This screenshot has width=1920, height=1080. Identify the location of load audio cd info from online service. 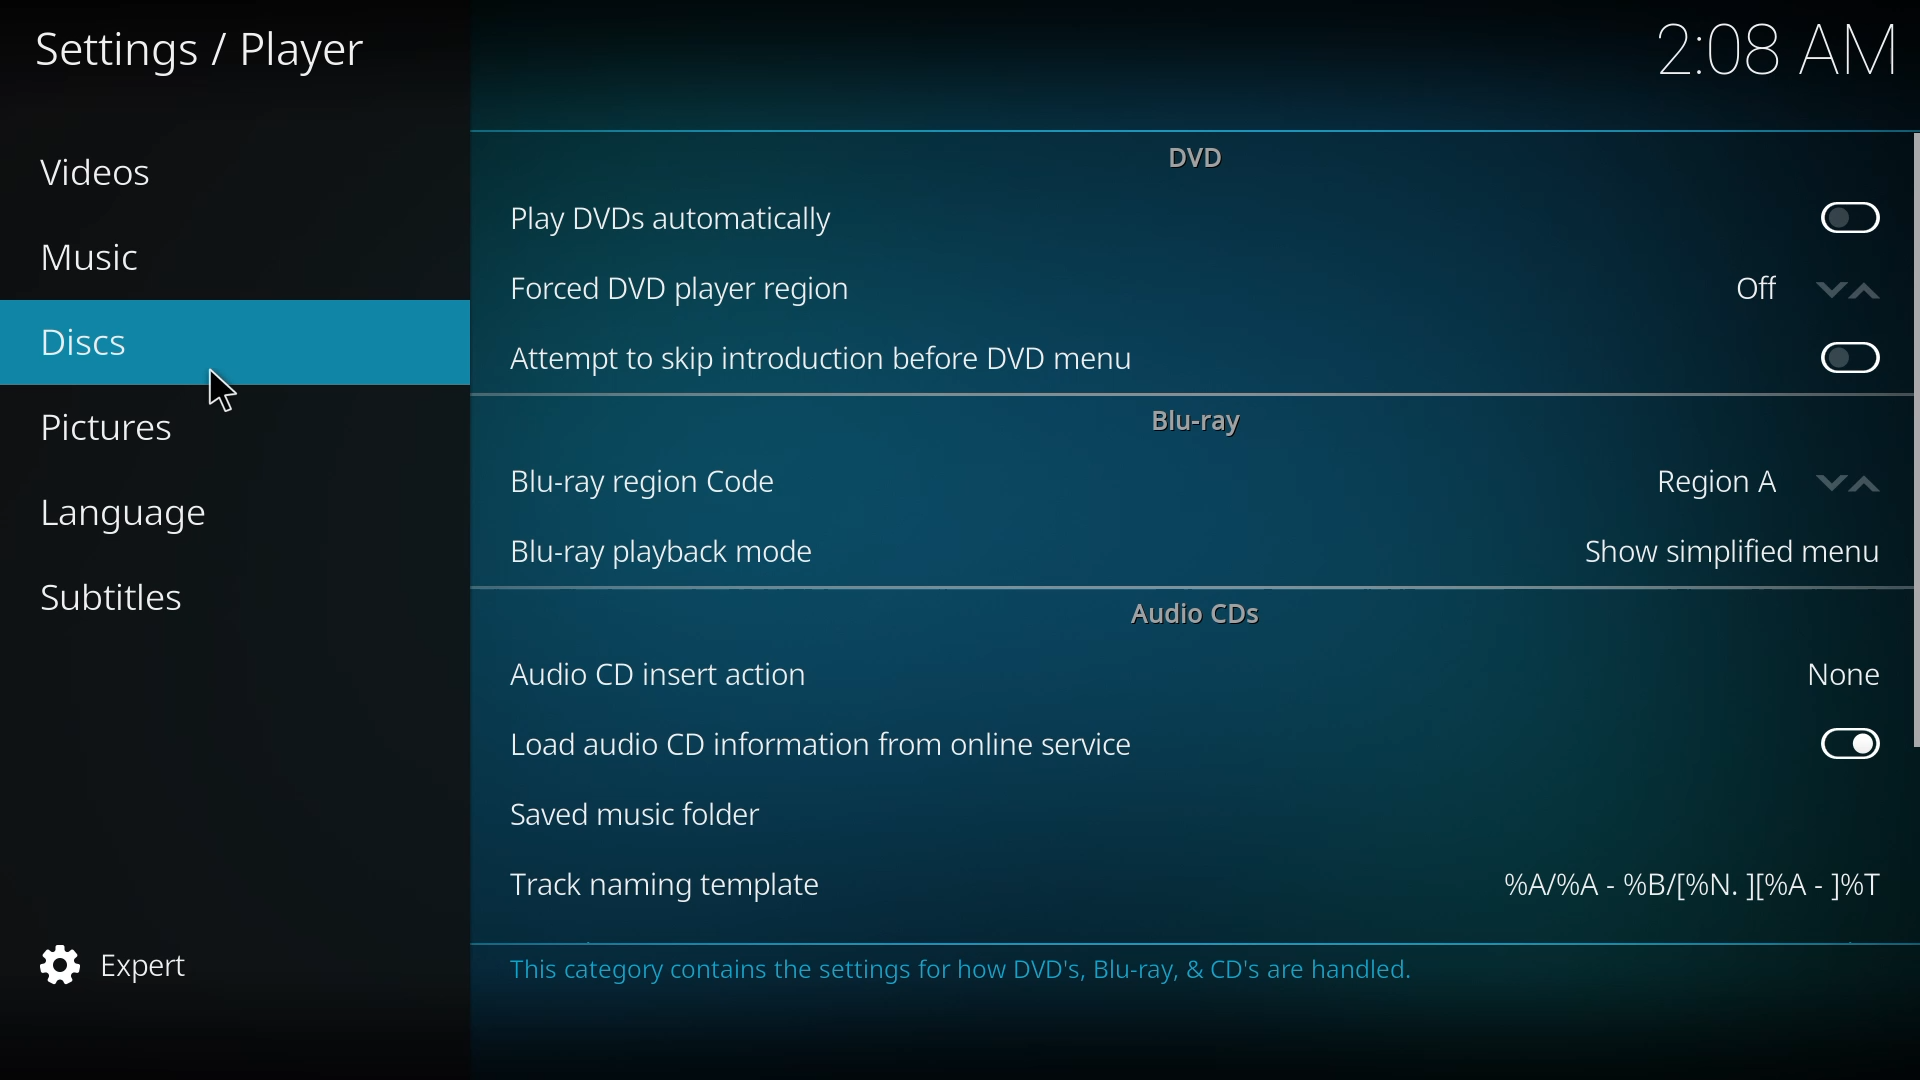
(818, 748).